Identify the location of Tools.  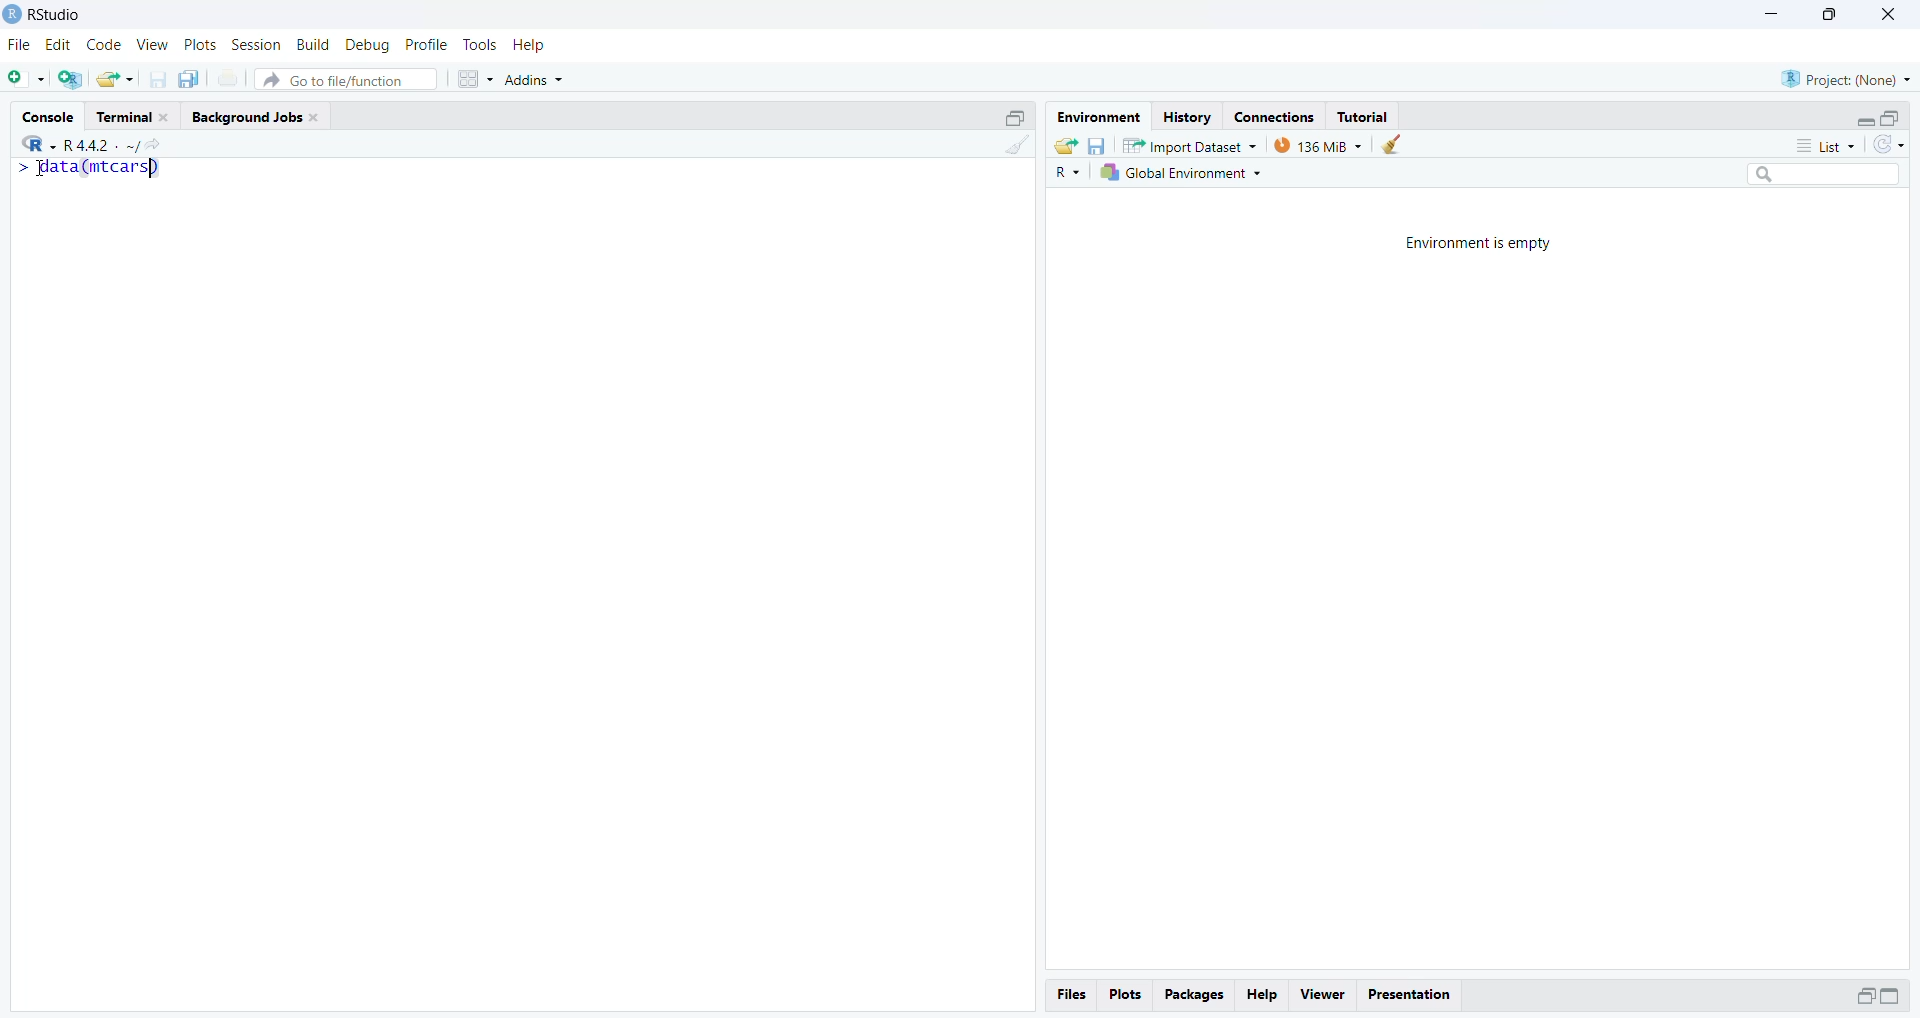
(480, 45).